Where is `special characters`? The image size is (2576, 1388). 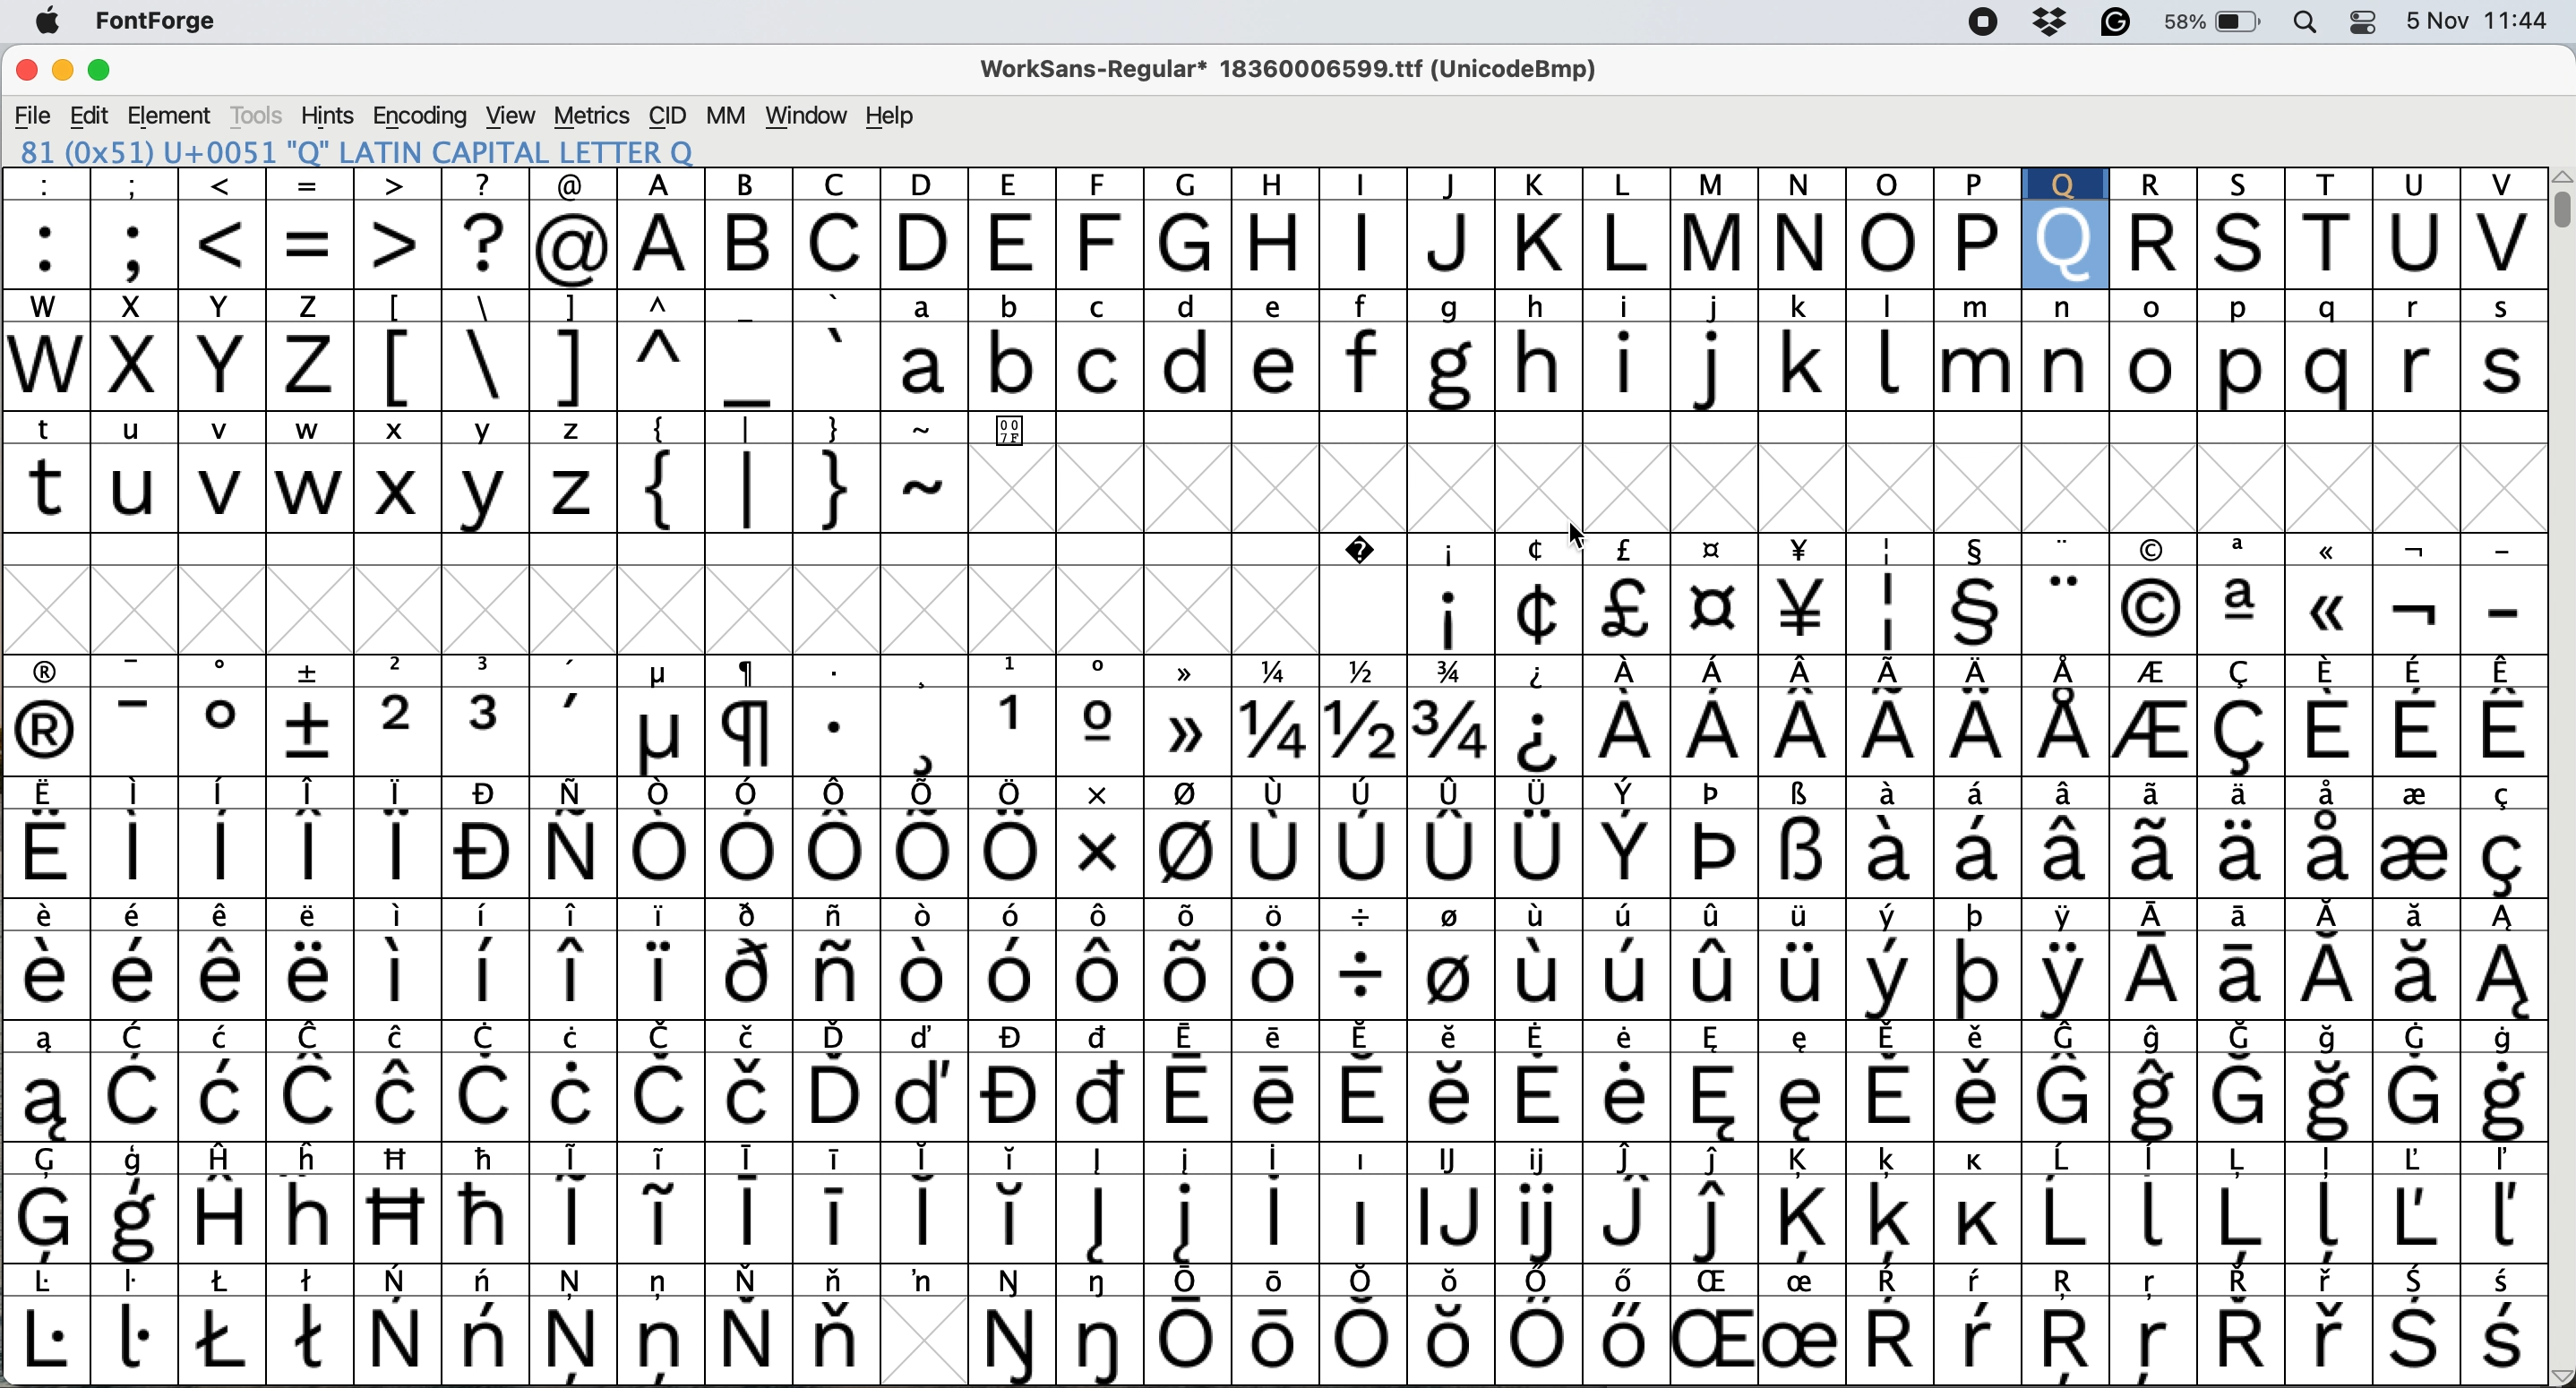
special characters is located at coordinates (1275, 733).